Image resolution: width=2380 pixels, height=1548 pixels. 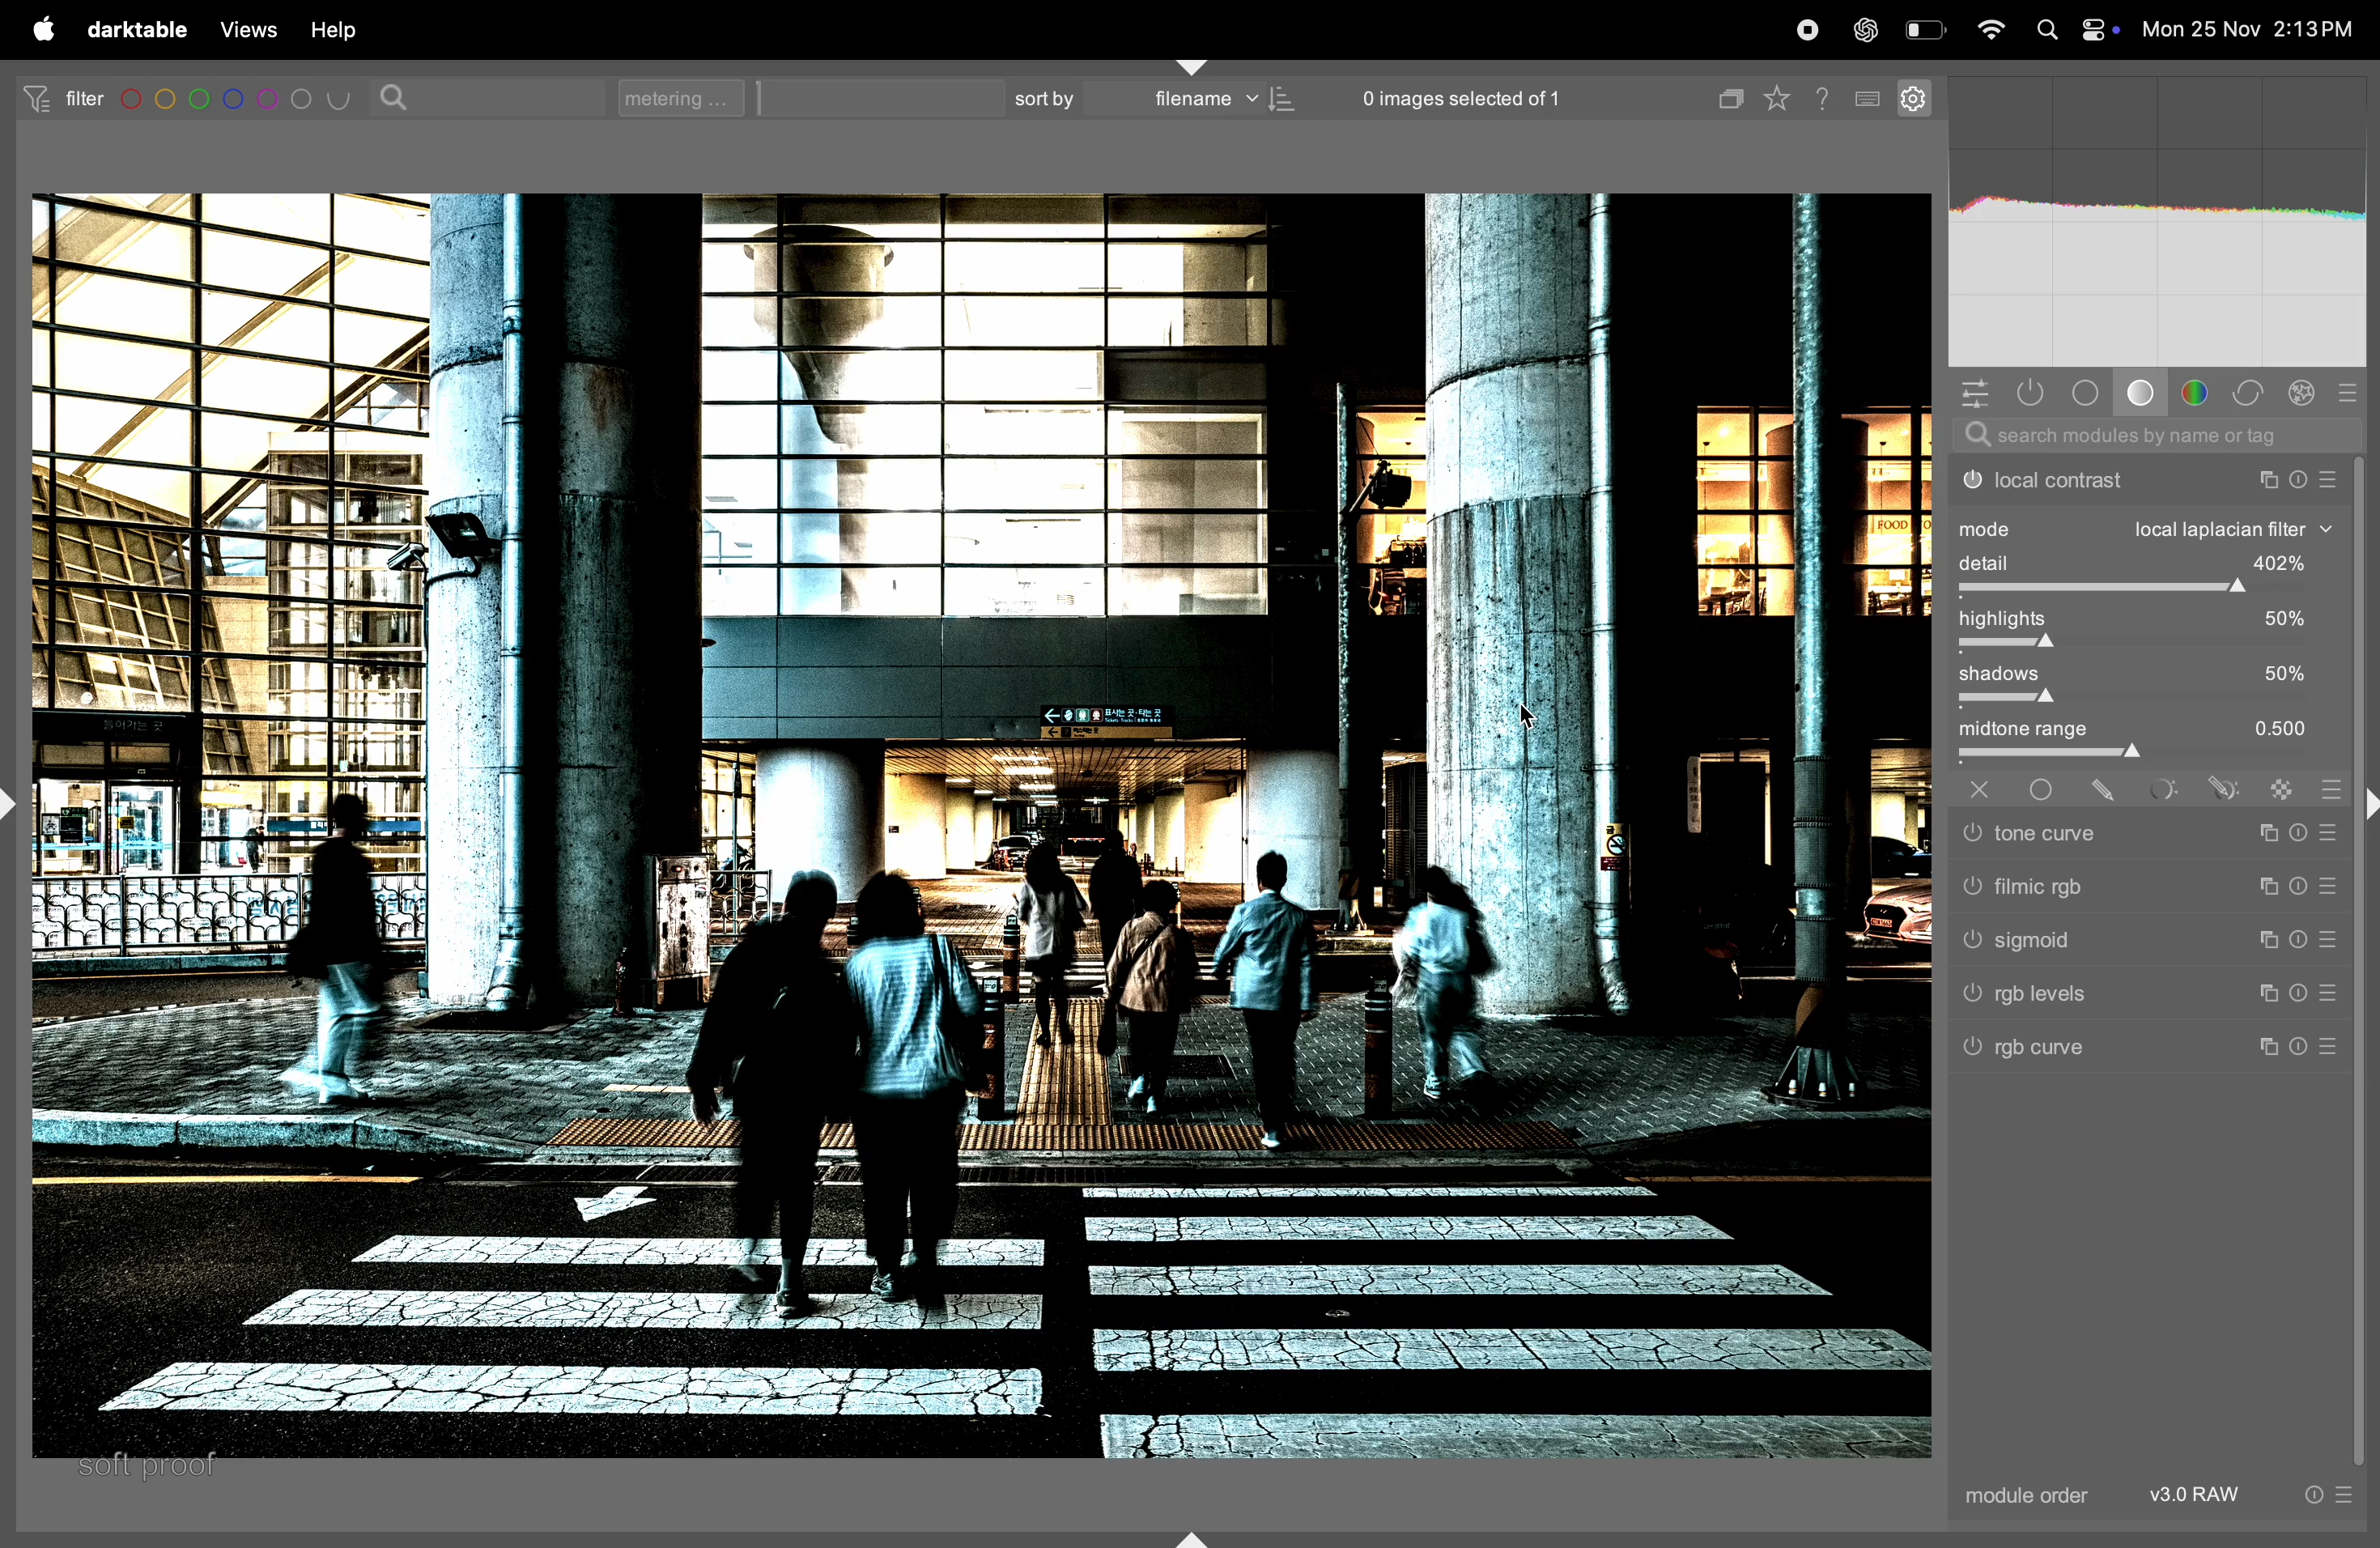 What do you see at coordinates (56, 97) in the screenshot?
I see `filter` at bounding box center [56, 97].